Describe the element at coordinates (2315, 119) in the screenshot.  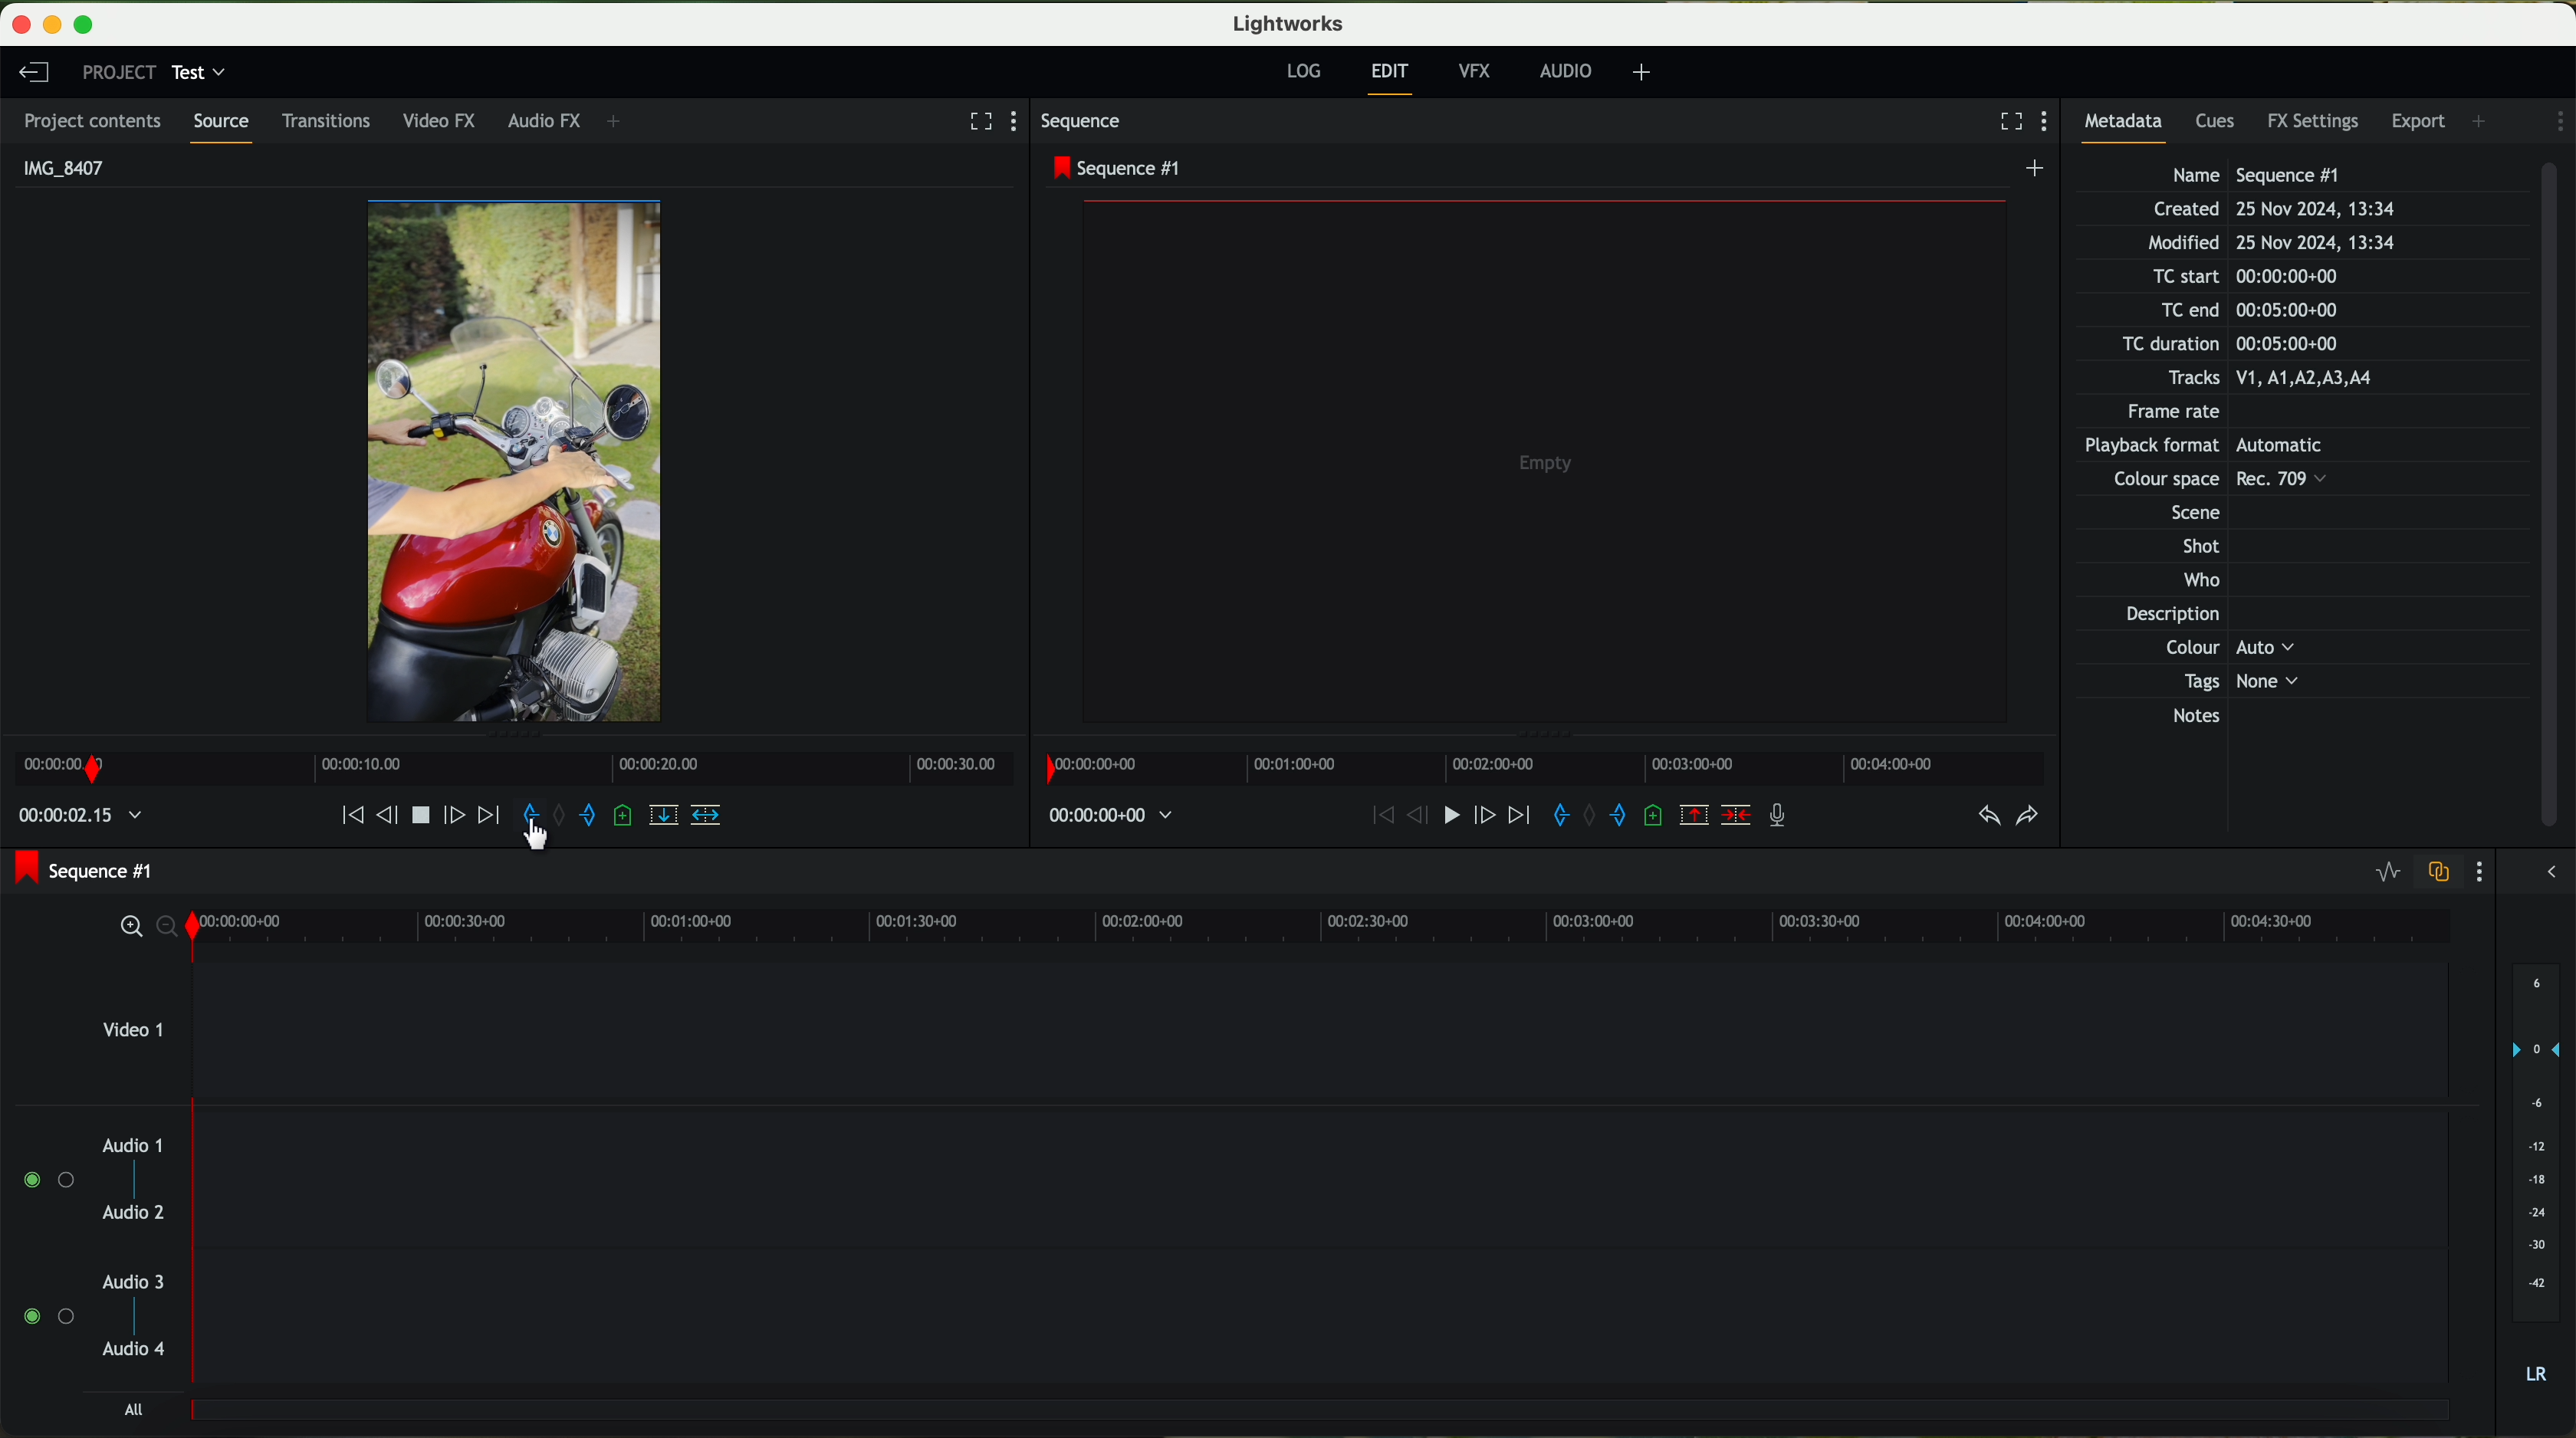
I see `FX settings` at that location.